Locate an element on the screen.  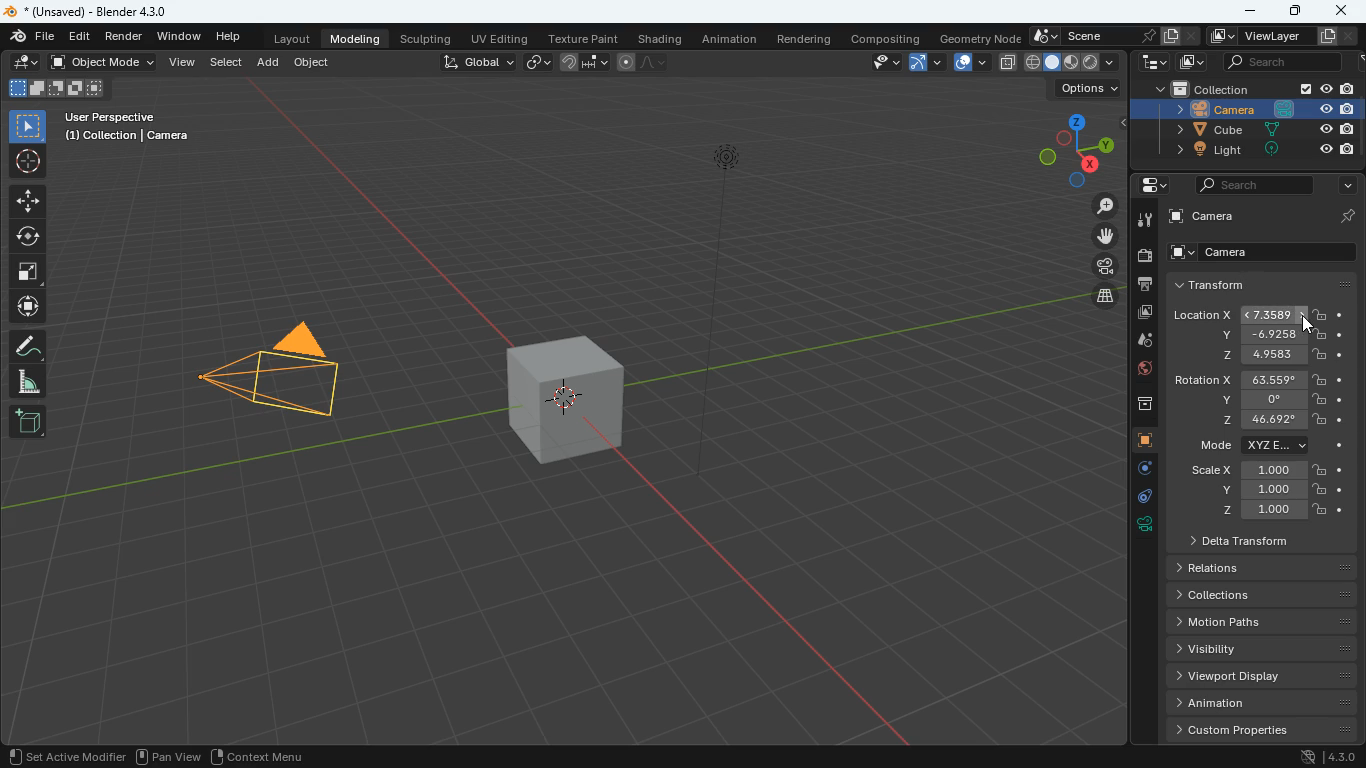
global is located at coordinates (475, 62).